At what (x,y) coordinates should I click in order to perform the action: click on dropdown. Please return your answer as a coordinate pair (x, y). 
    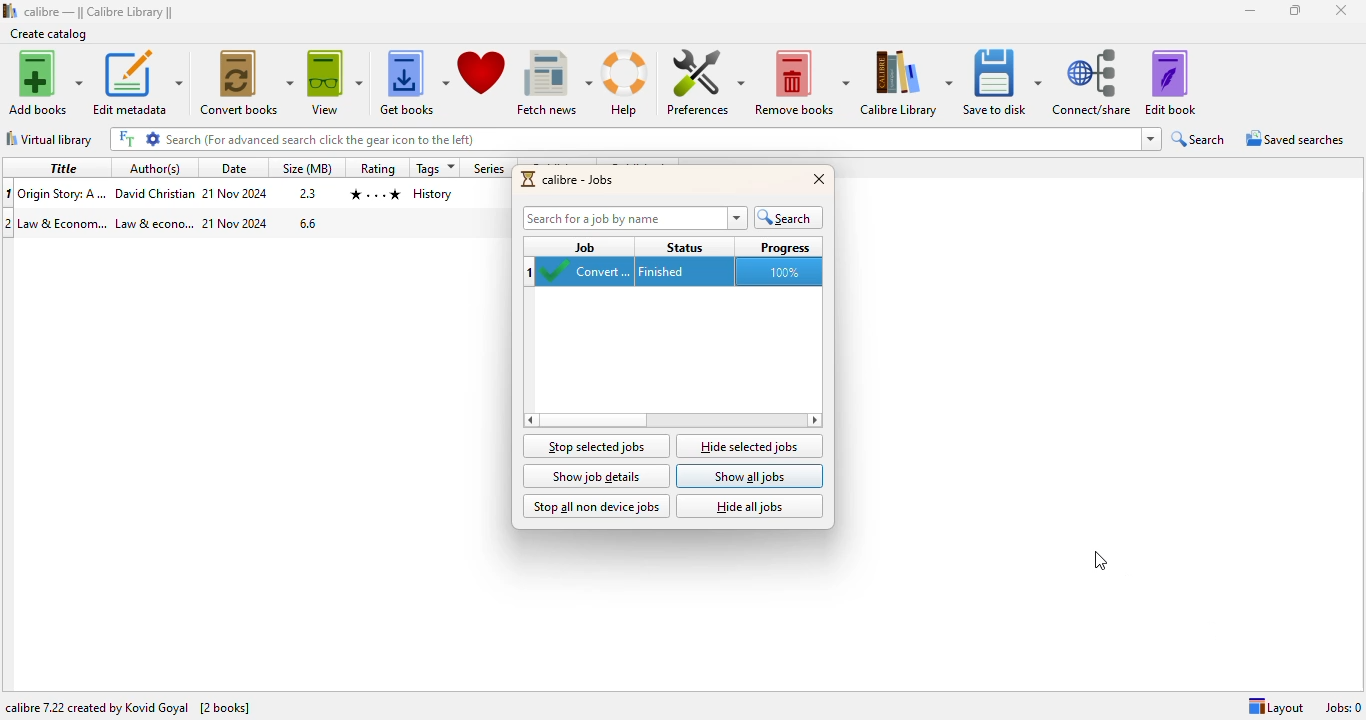
    Looking at the image, I should click on (1151, 139).